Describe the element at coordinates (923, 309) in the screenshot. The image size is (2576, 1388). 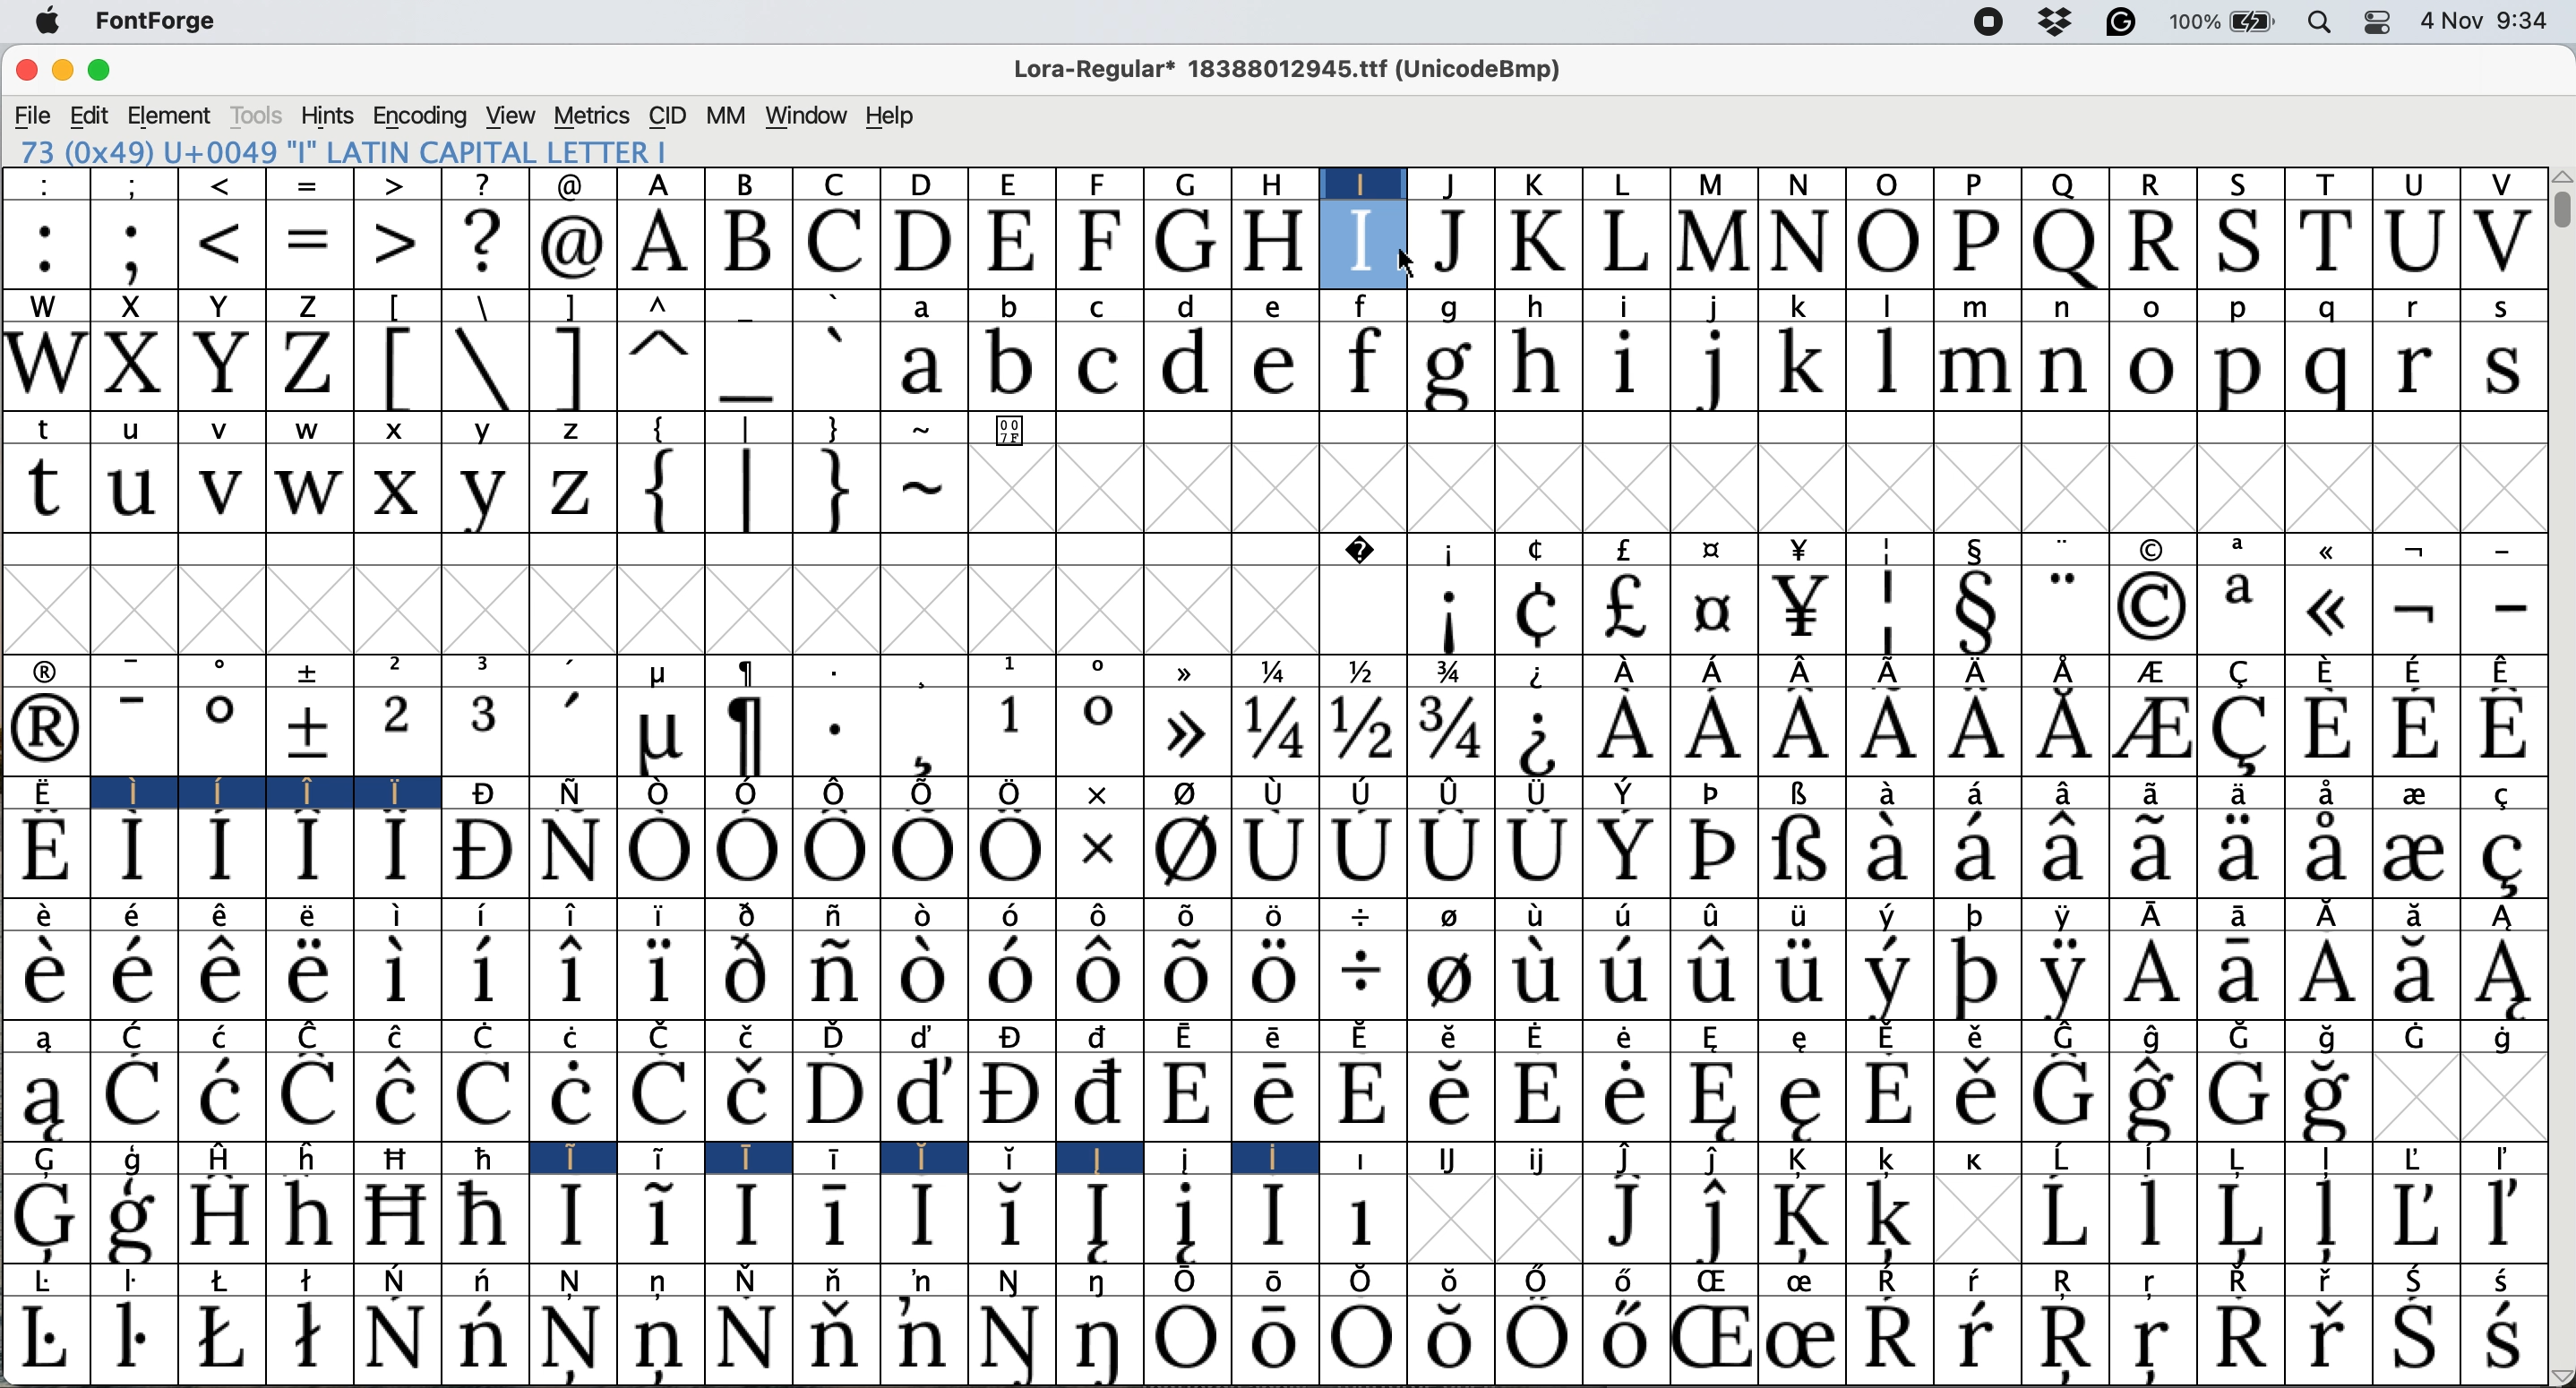
I see `a` at that location.